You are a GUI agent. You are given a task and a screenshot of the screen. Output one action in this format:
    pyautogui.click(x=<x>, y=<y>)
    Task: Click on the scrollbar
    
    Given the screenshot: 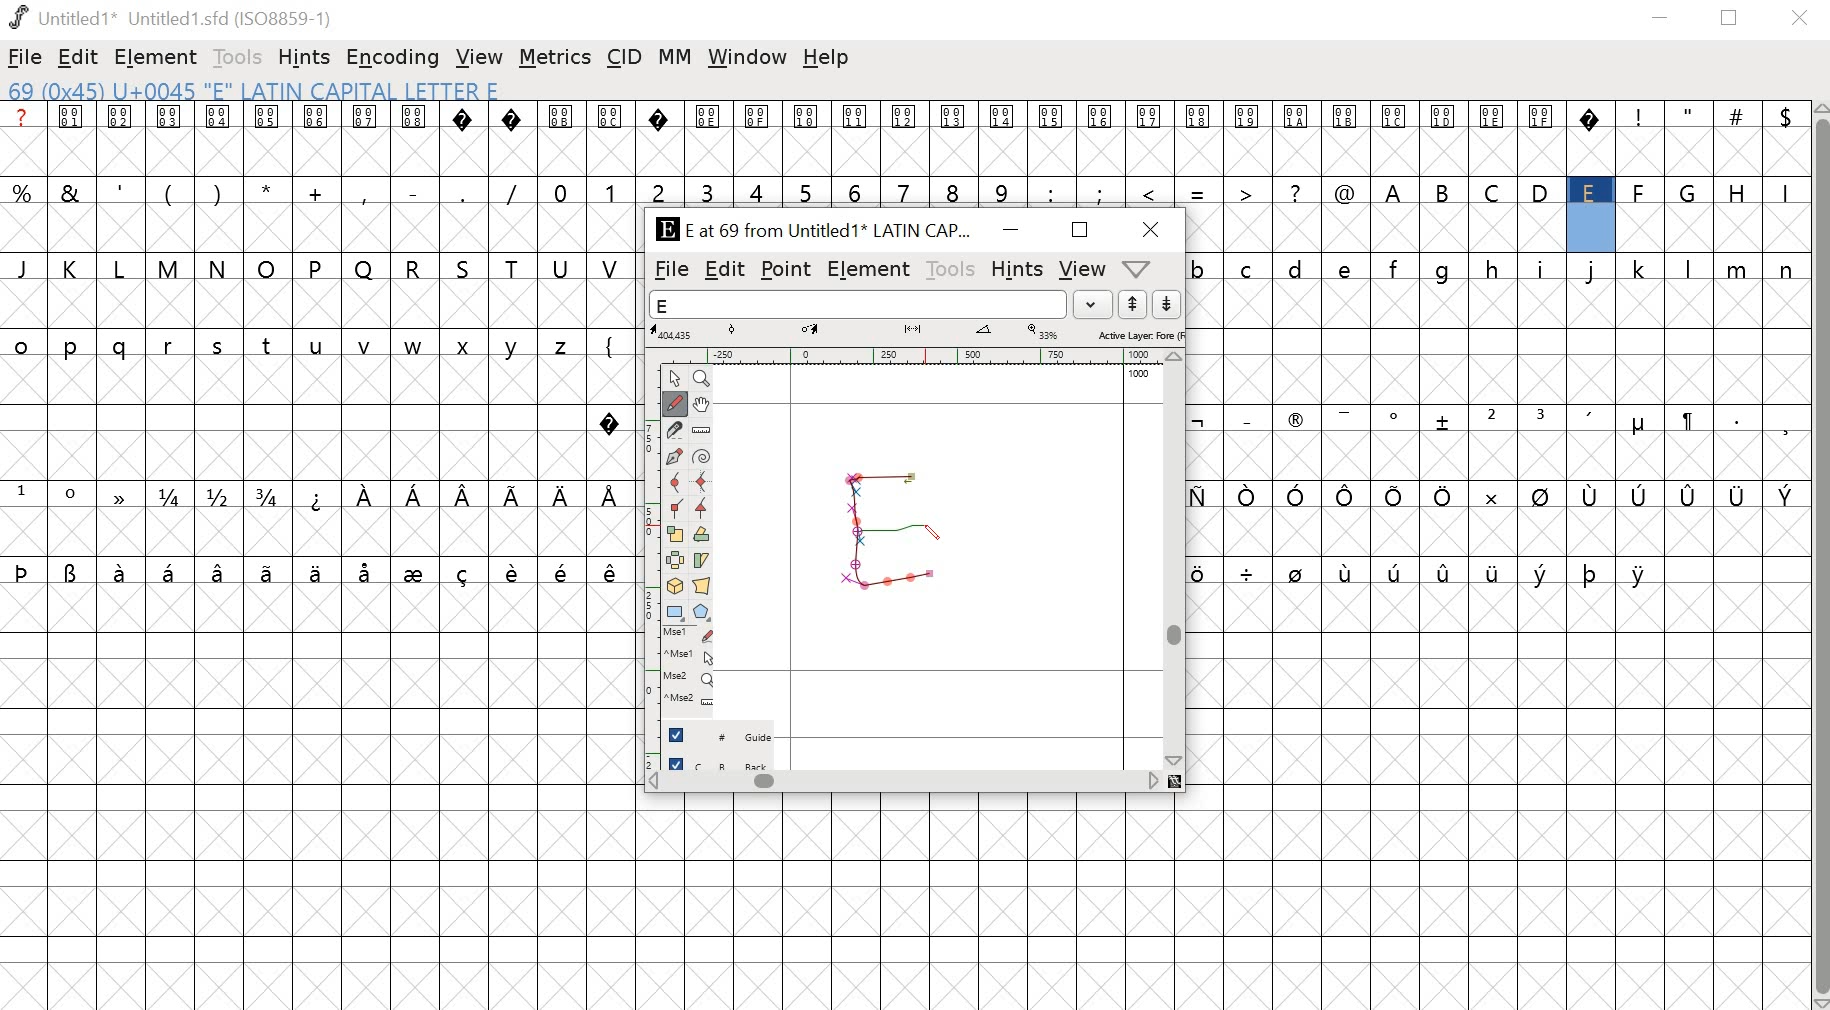 What is the action you would take?
    pyautogui.click(x=912, y=784)
    